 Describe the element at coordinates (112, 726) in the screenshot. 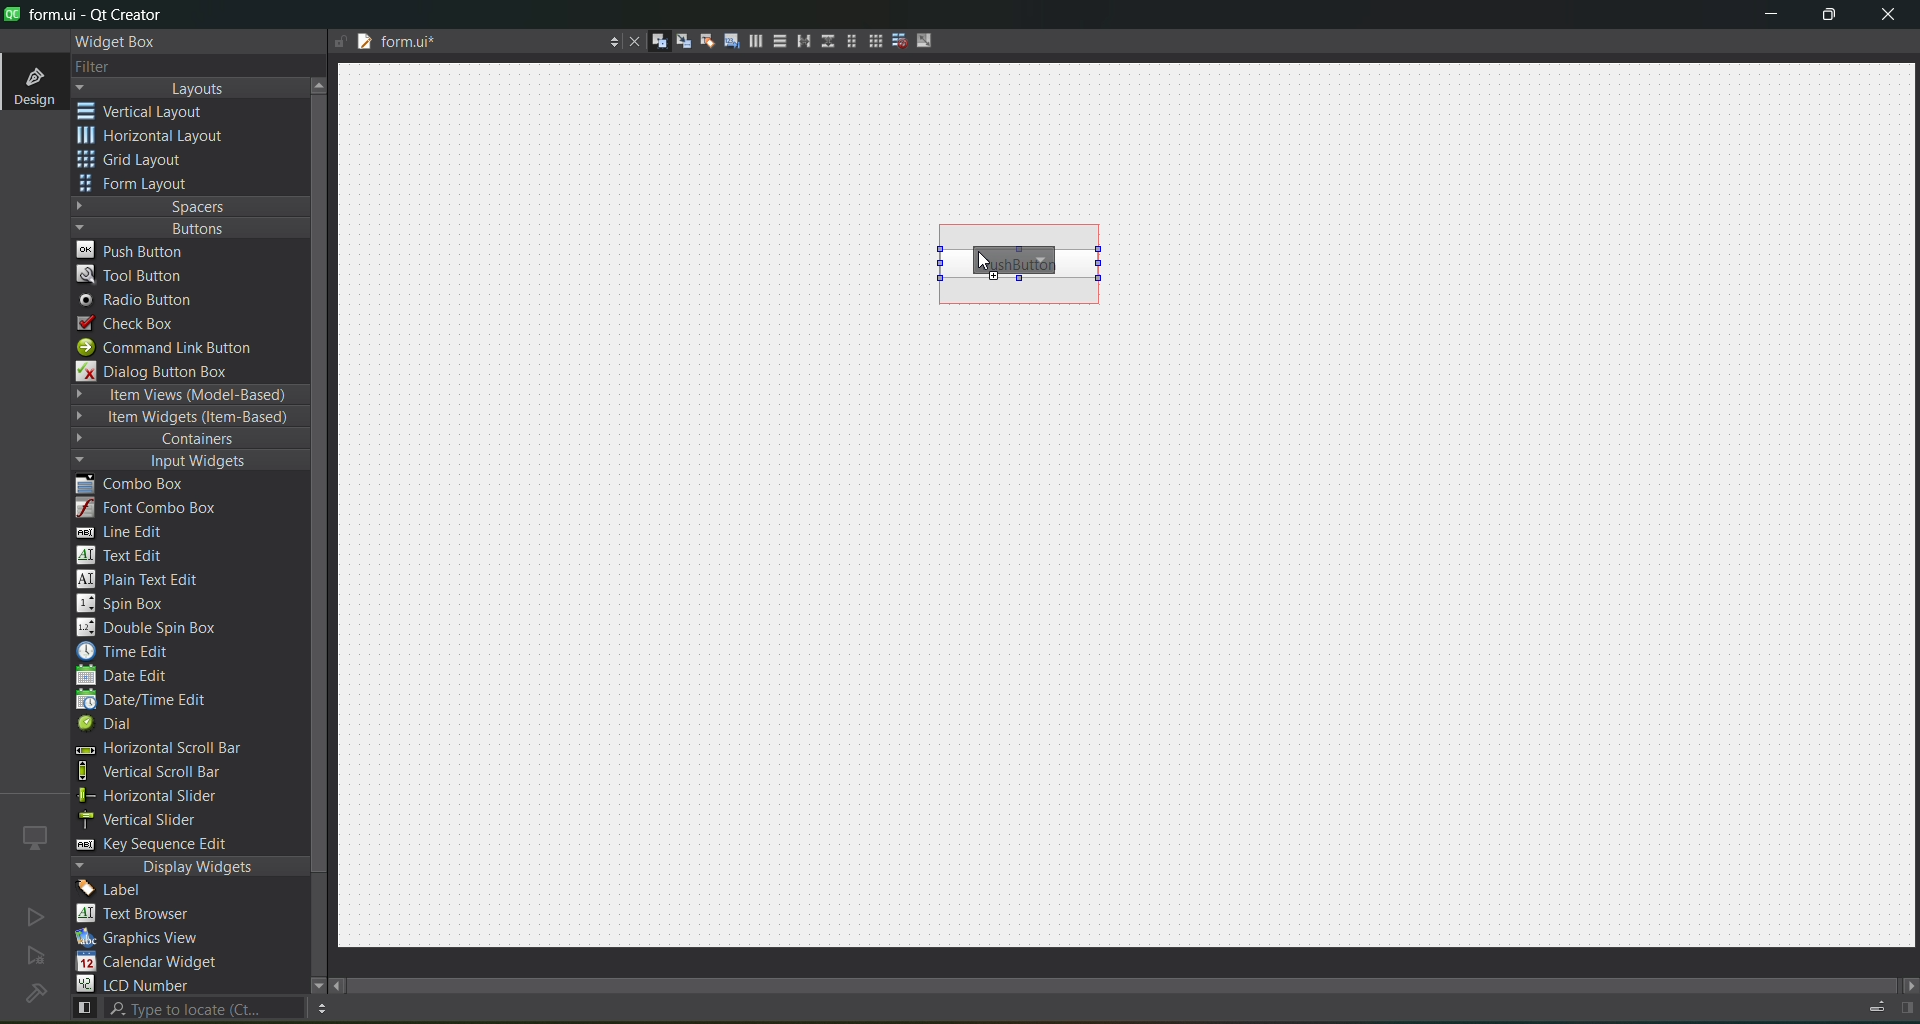

I see `dial` at that location.